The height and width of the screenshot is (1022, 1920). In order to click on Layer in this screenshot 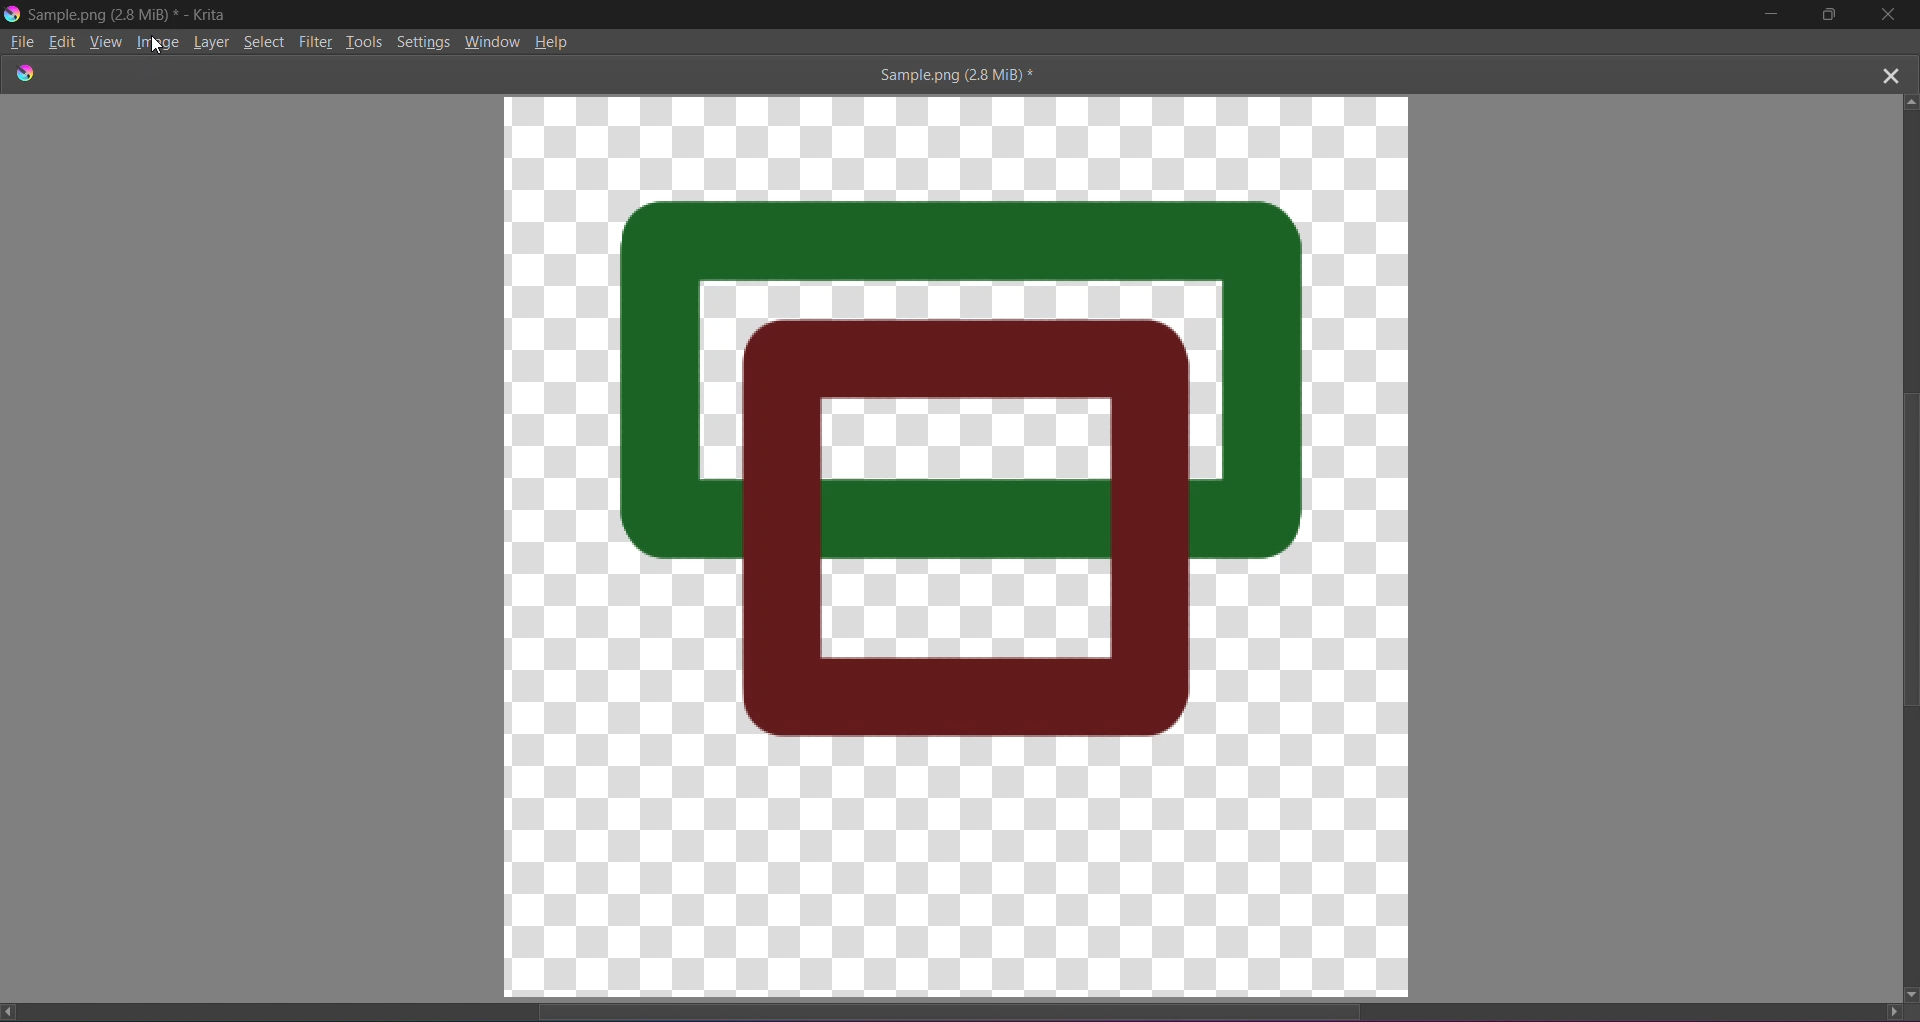, I will do `click(215, 41)`.